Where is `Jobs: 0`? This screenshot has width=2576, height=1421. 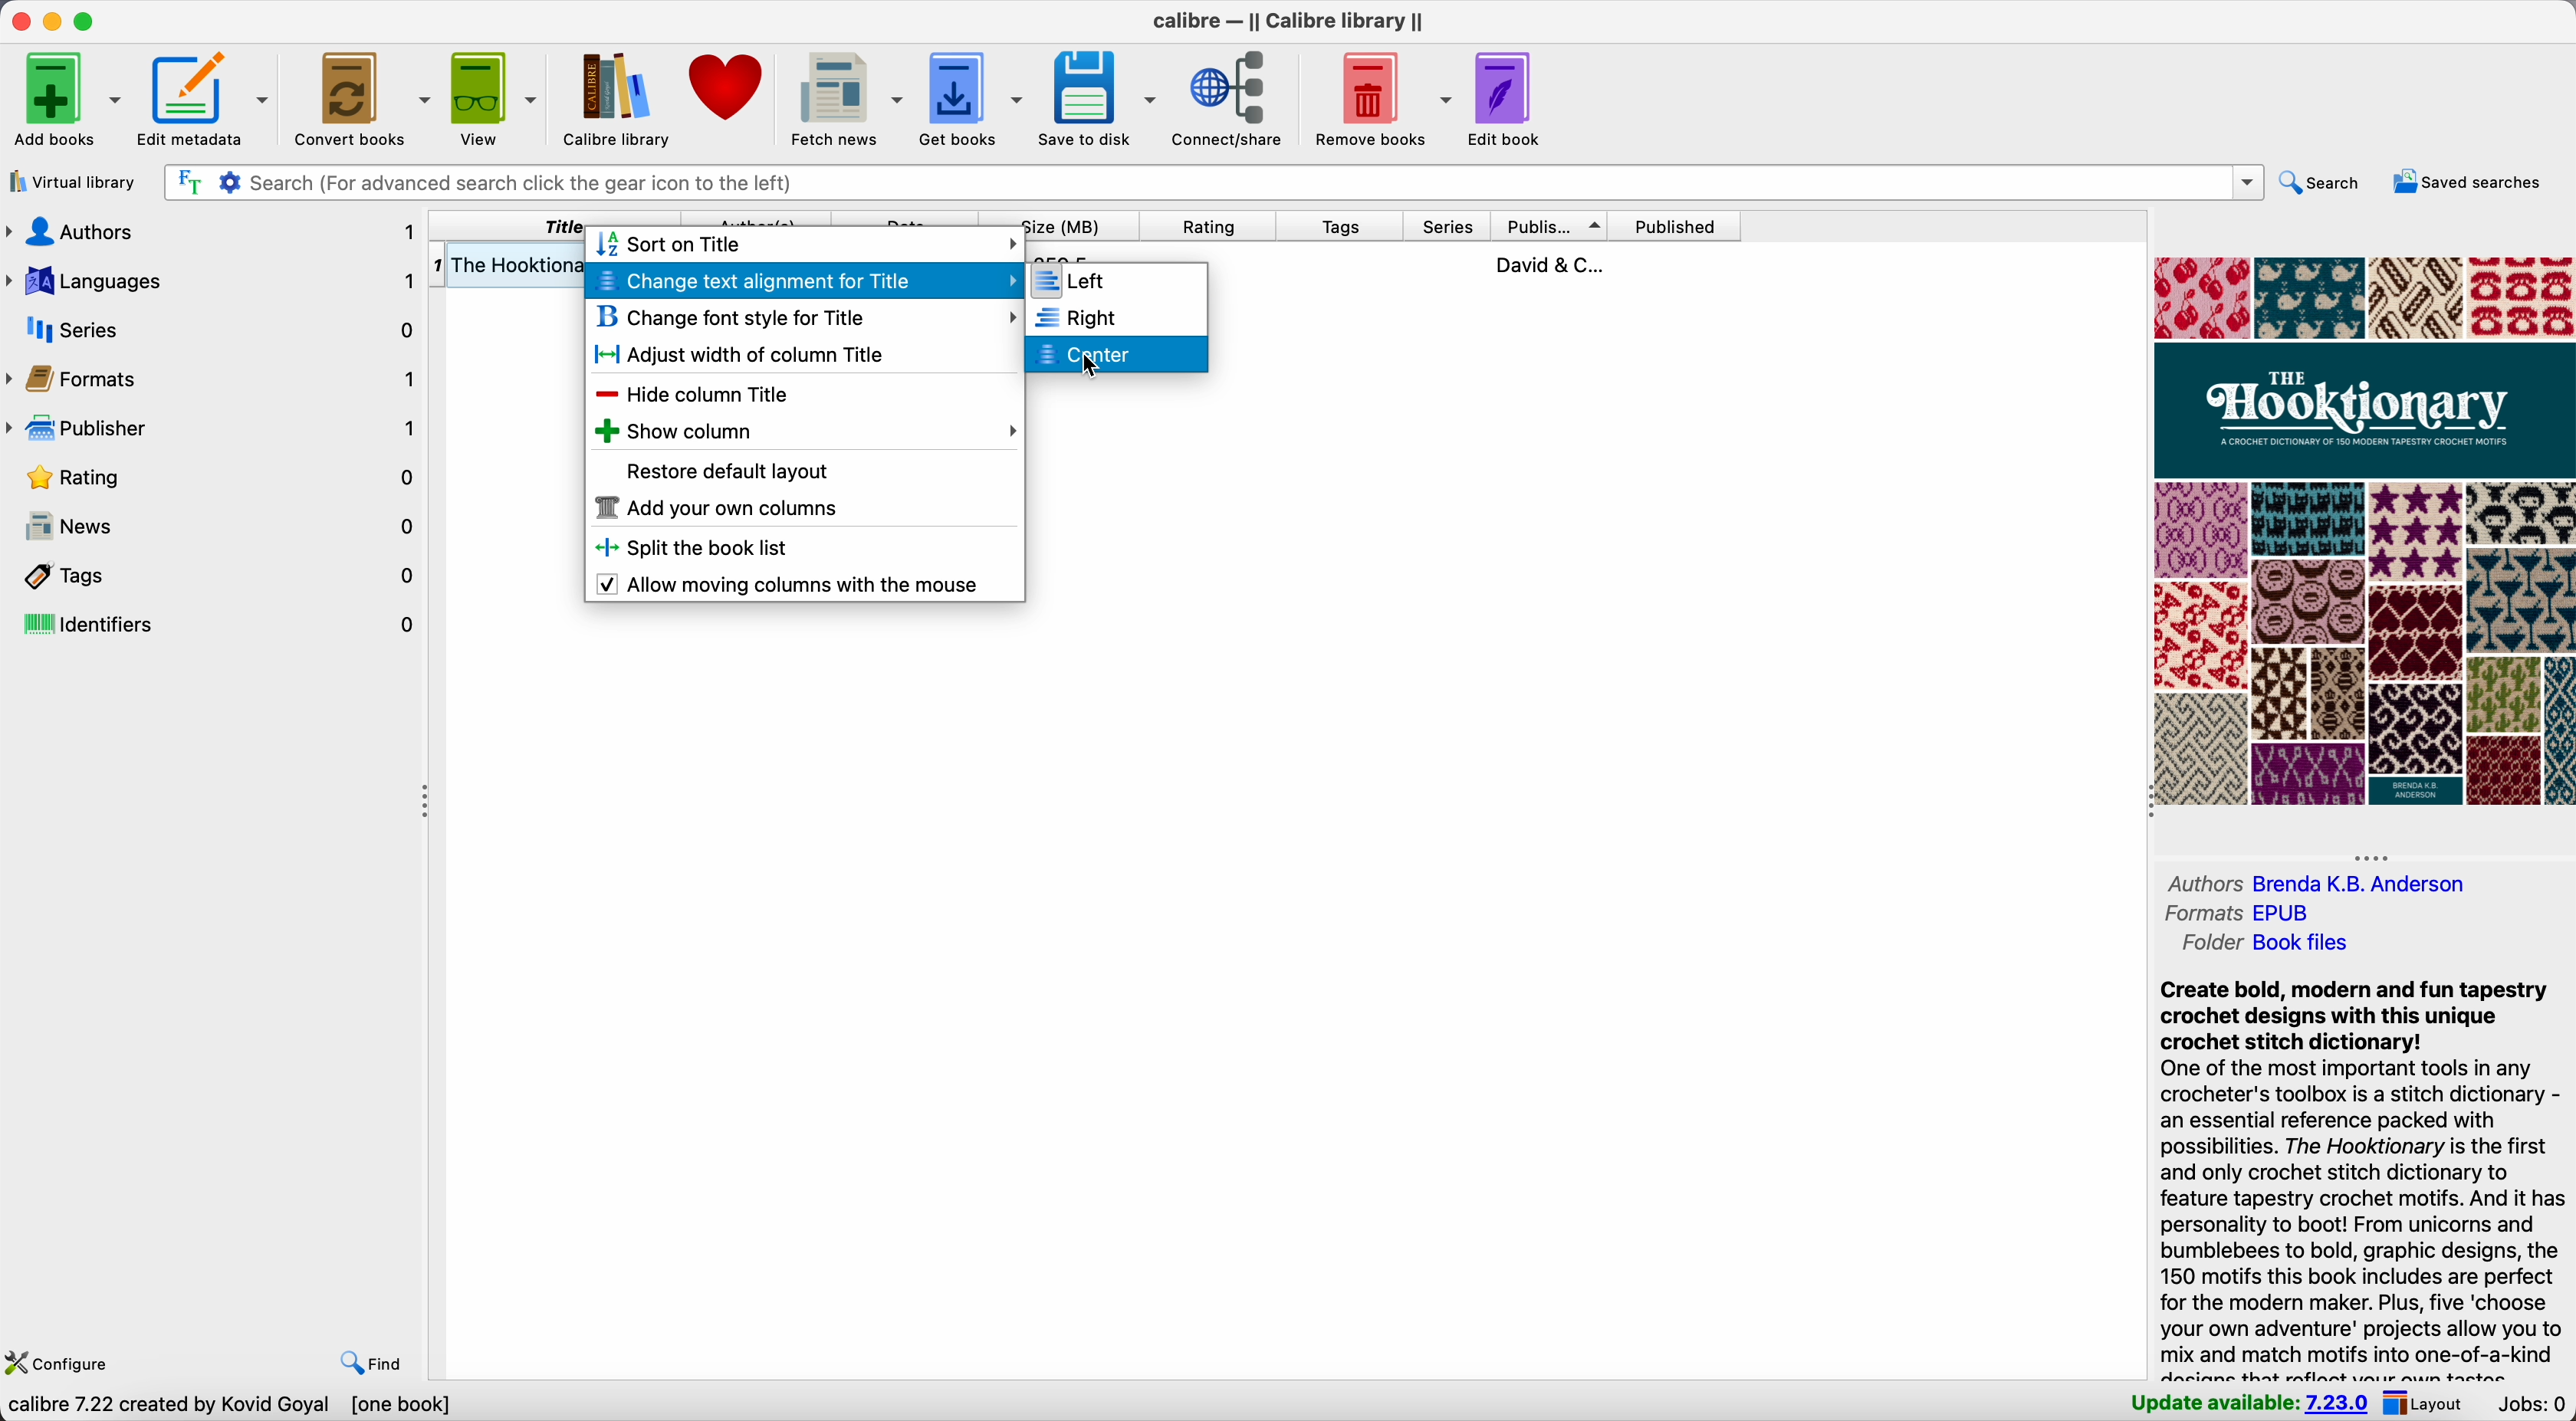 Jobs: 0 is located at coordinates (2531, 1403).